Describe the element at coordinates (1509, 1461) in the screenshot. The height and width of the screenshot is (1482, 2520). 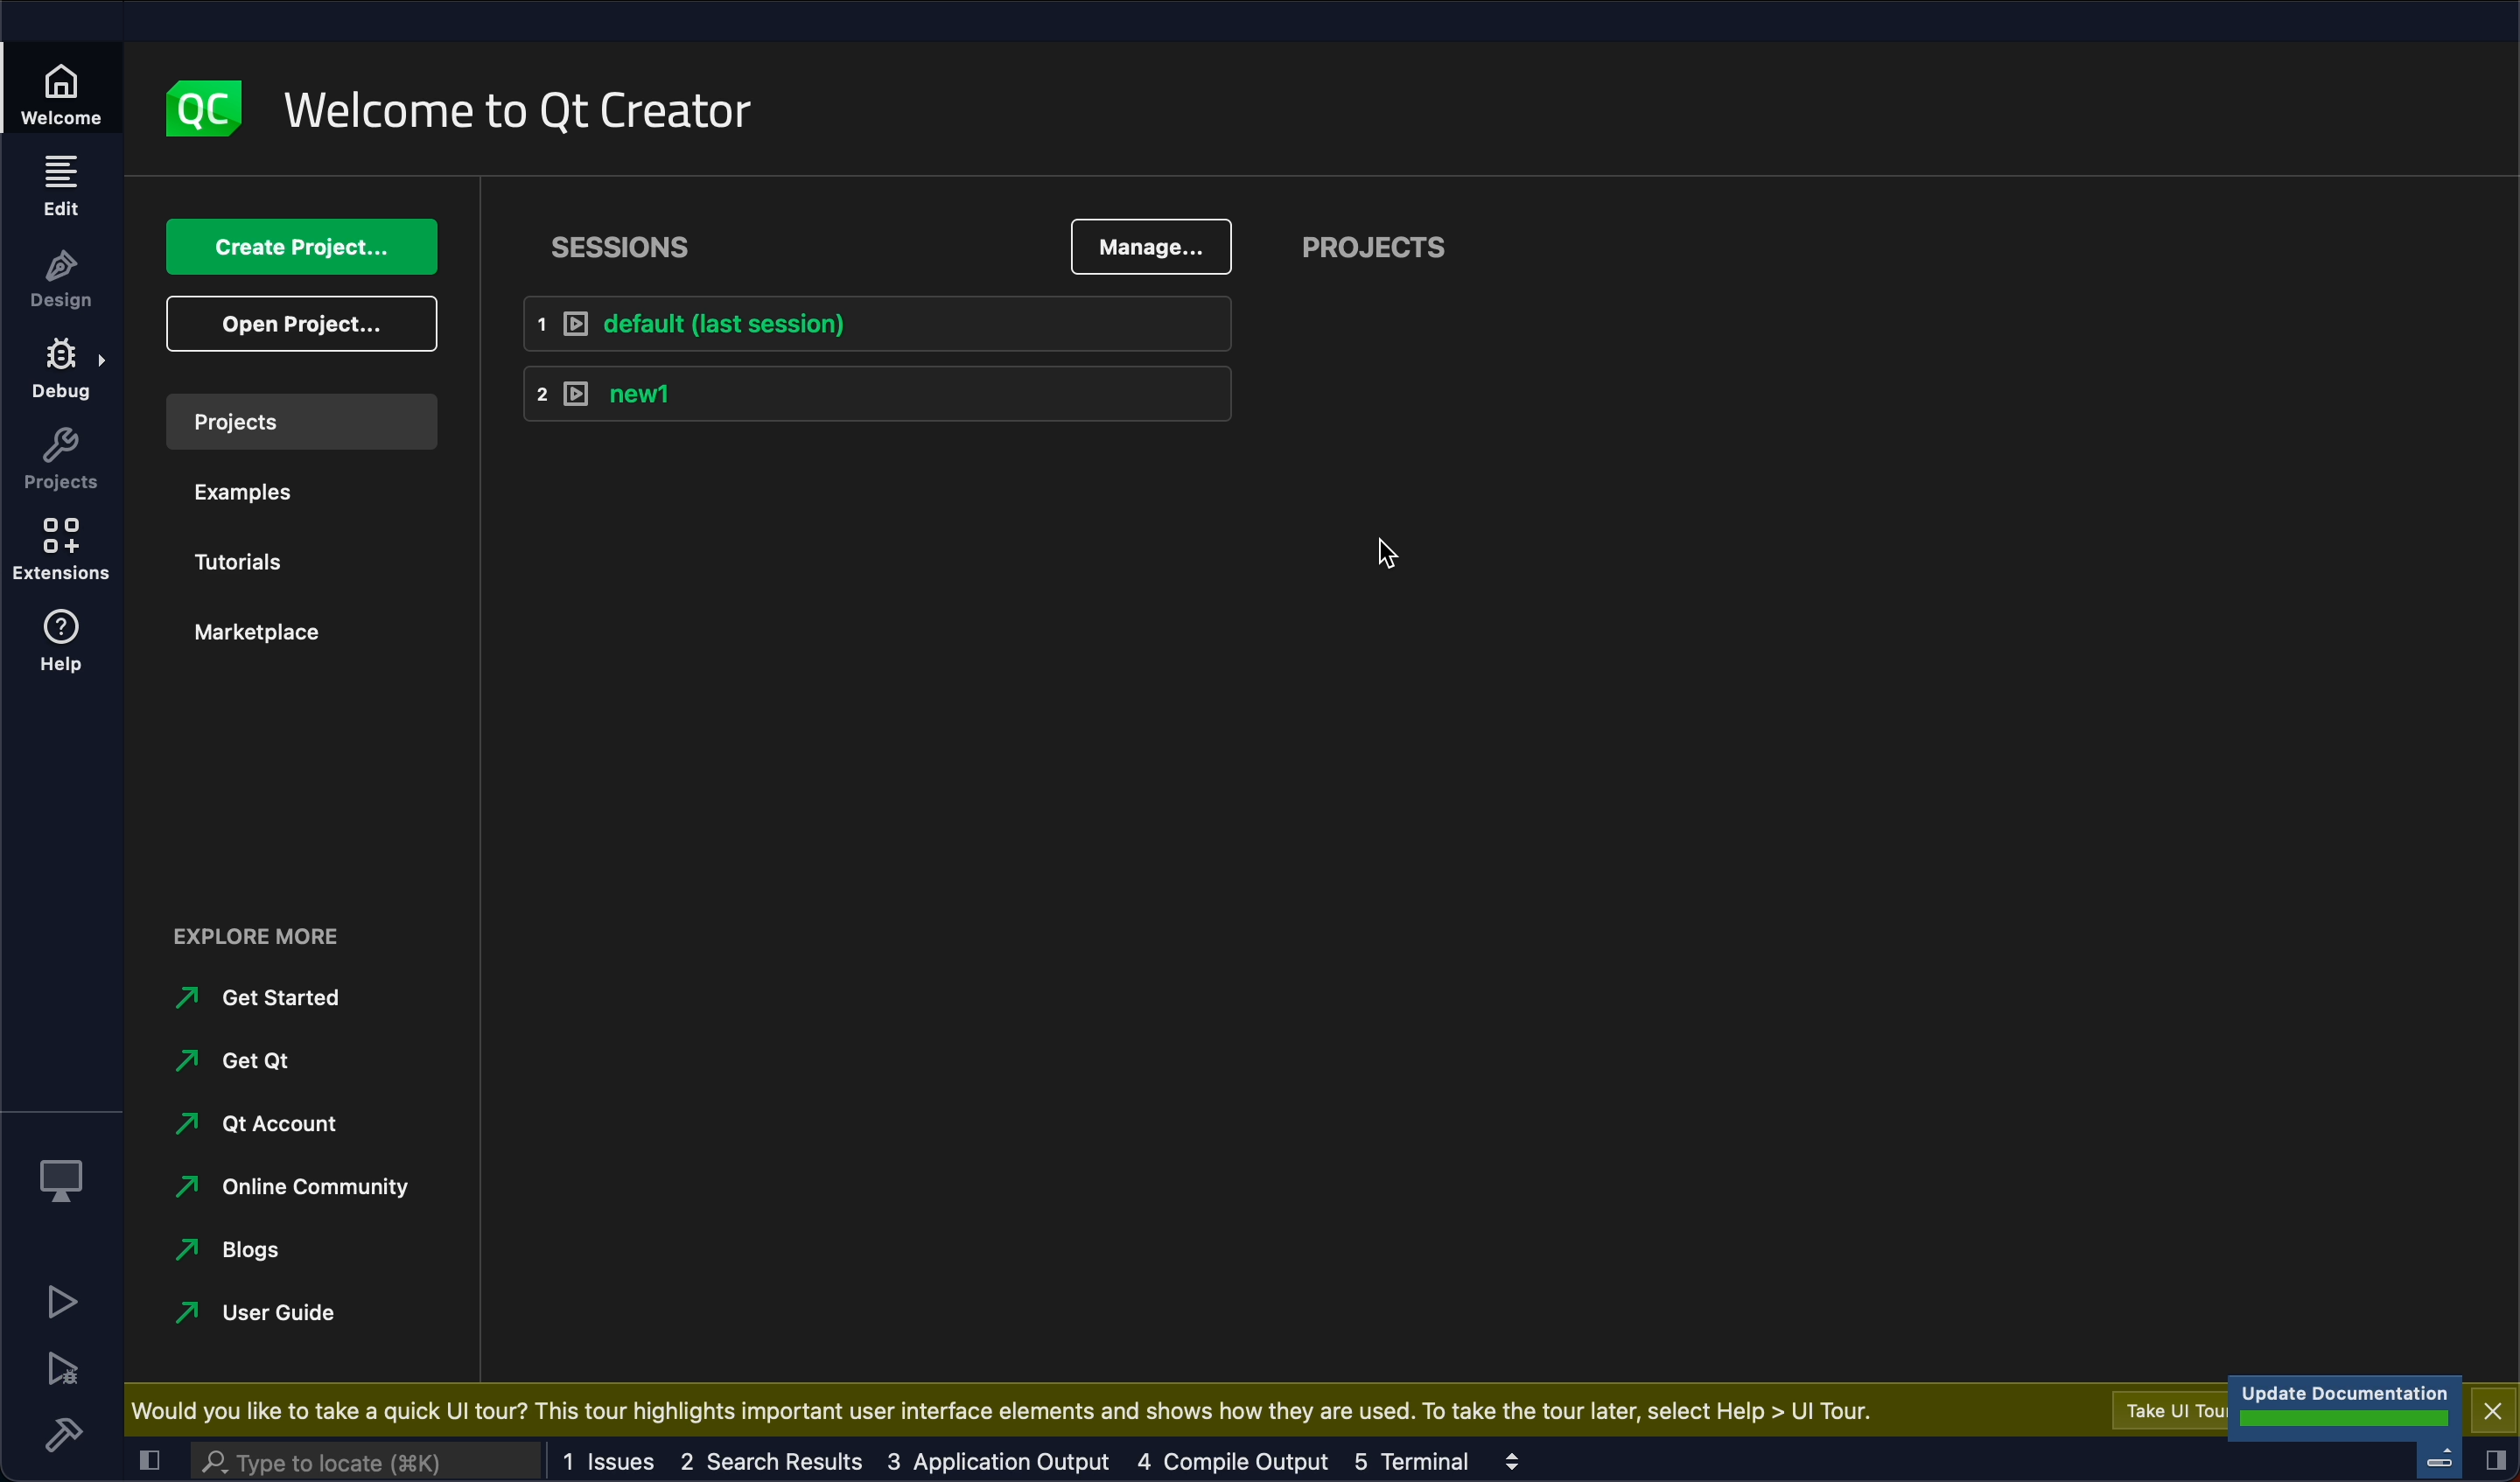
I see `view output` at that location.